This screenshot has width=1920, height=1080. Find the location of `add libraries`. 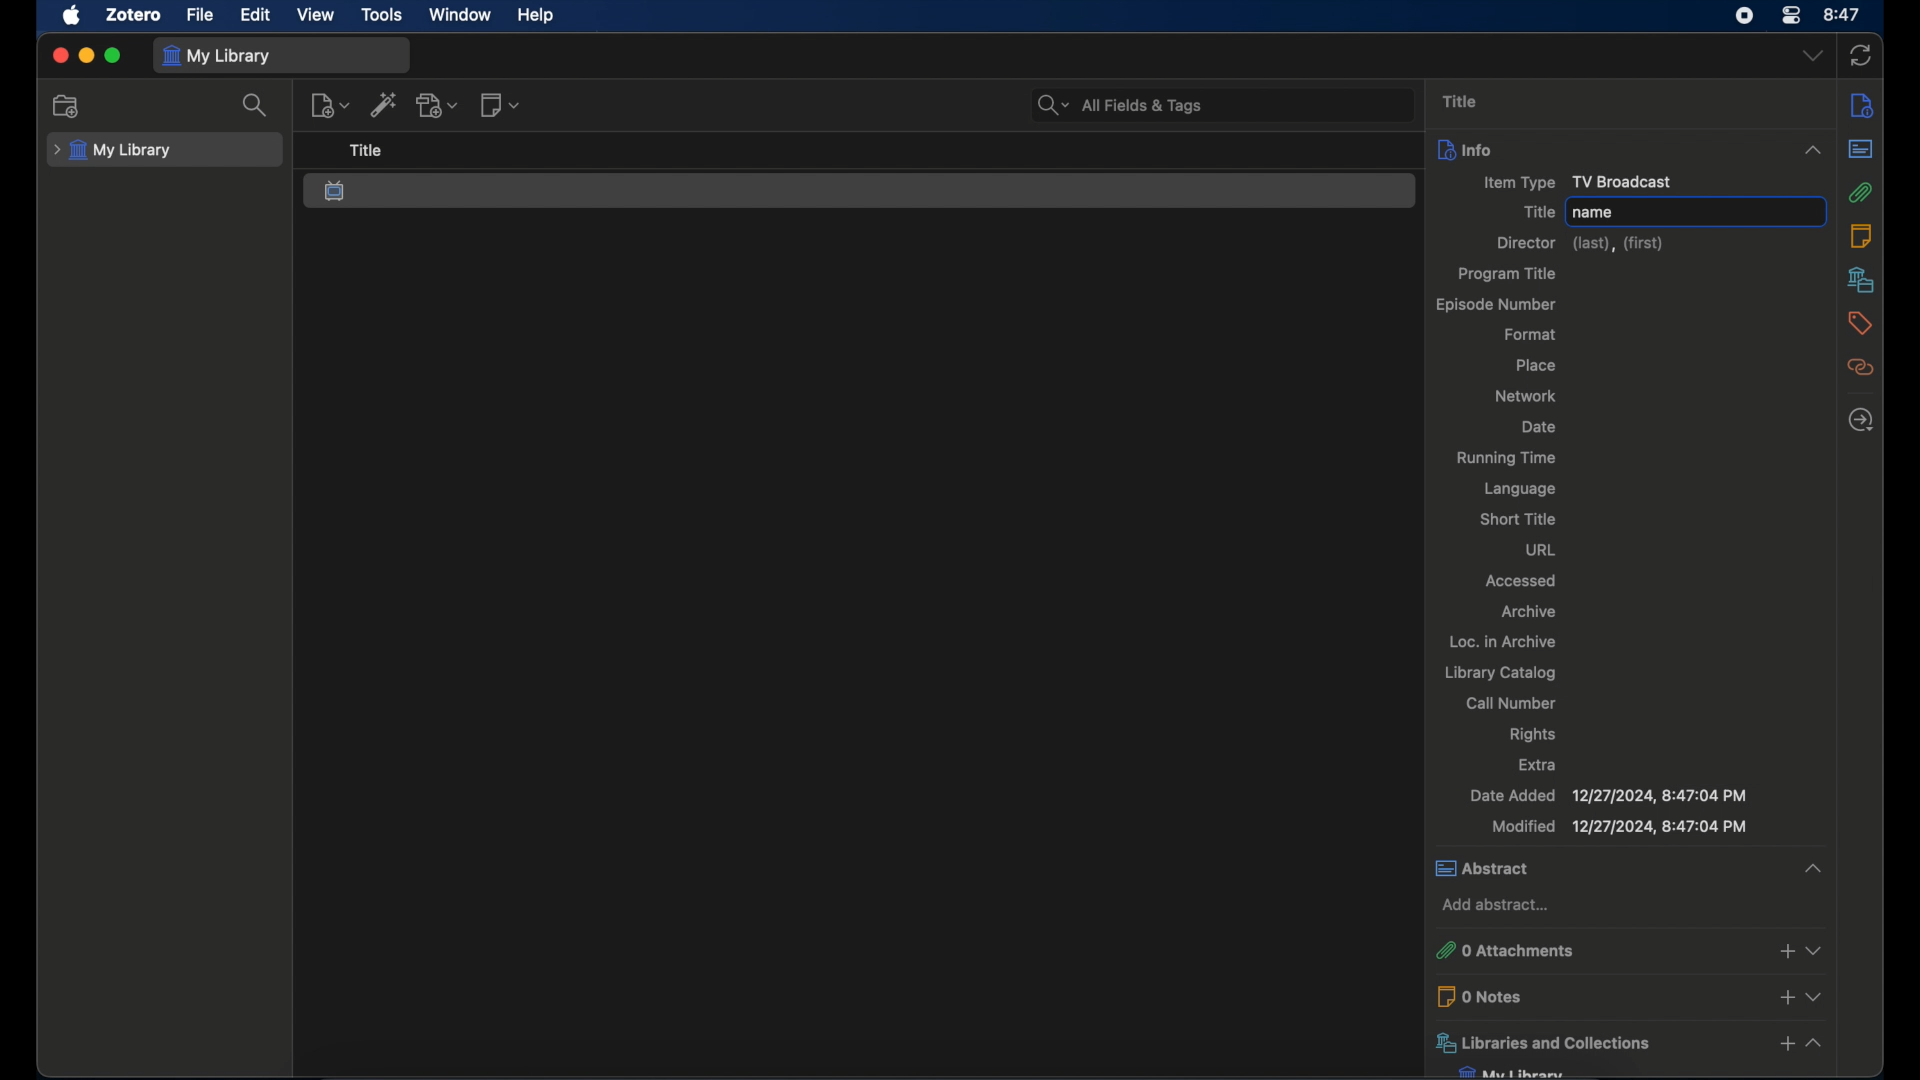

add libraries is located at coordinates (1786, 1046).